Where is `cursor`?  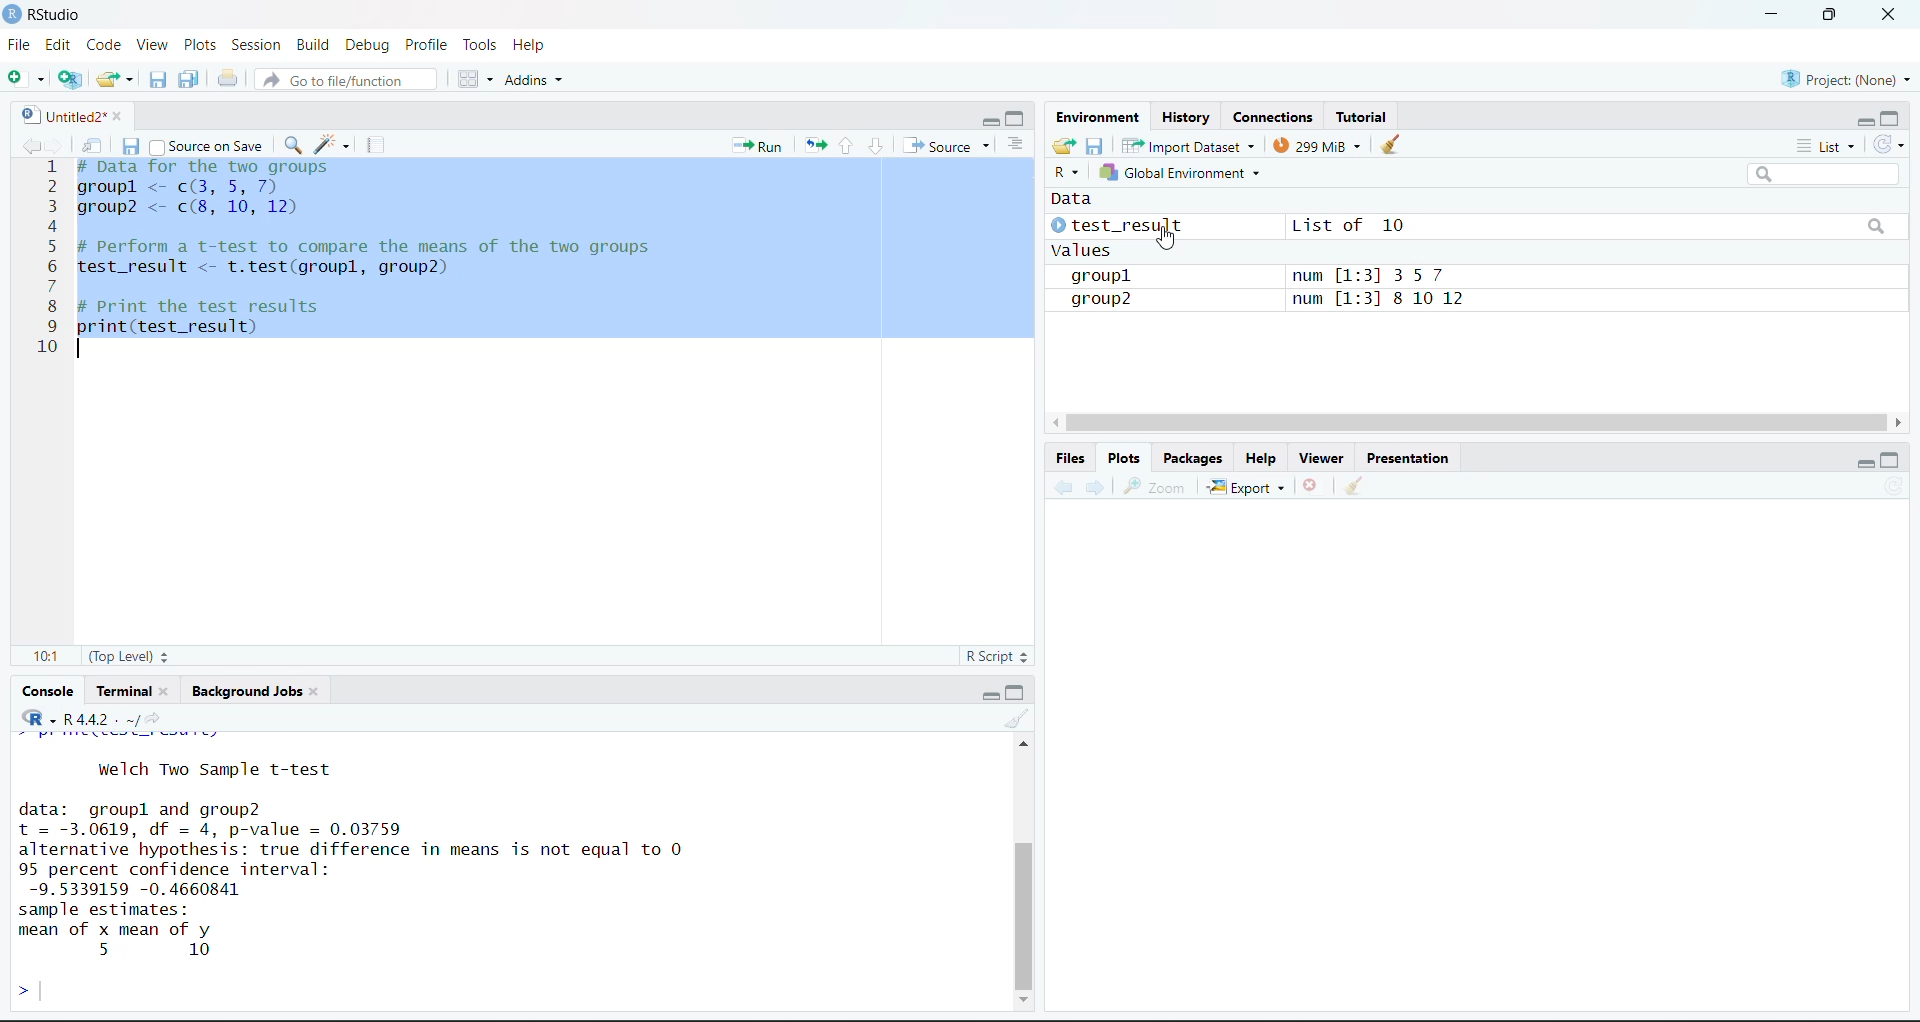 cursor is located at coordinates (1167, 237).